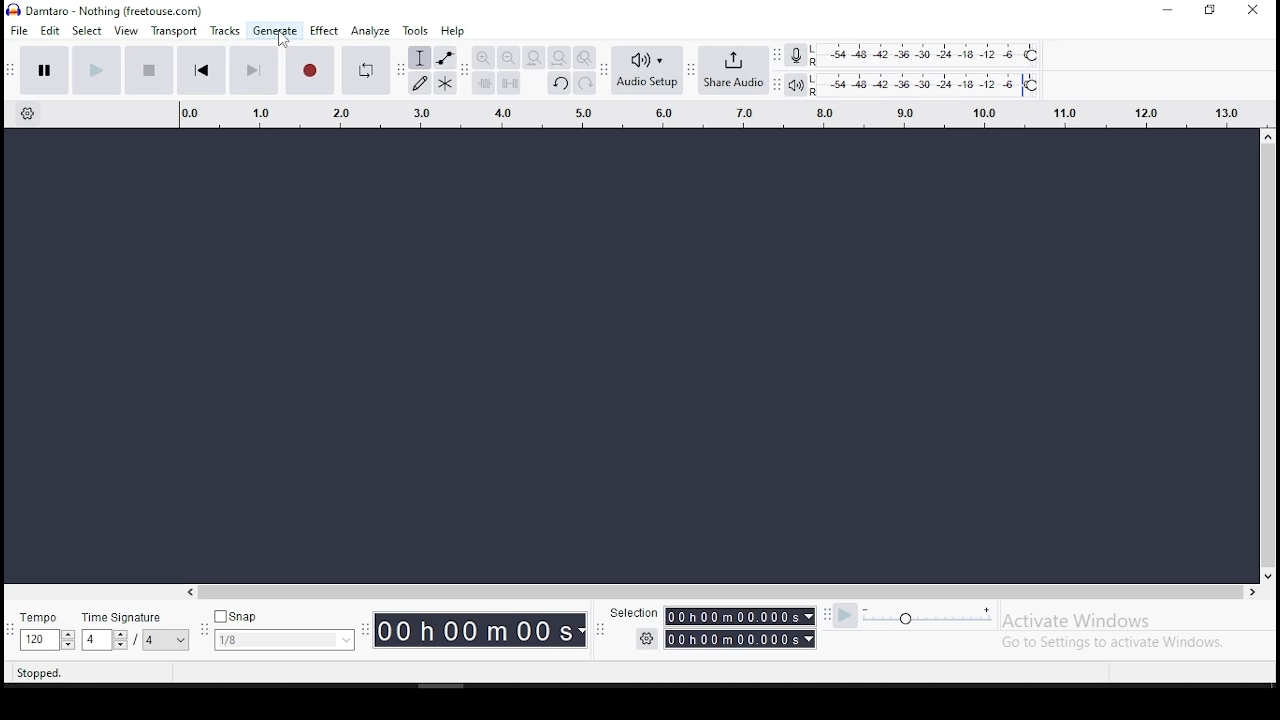 Image resolution: width=1280 pixels, height=720 pixels. Describe the element at coordinates (693, 73) in the screenshot. I see `open menu` at that location.